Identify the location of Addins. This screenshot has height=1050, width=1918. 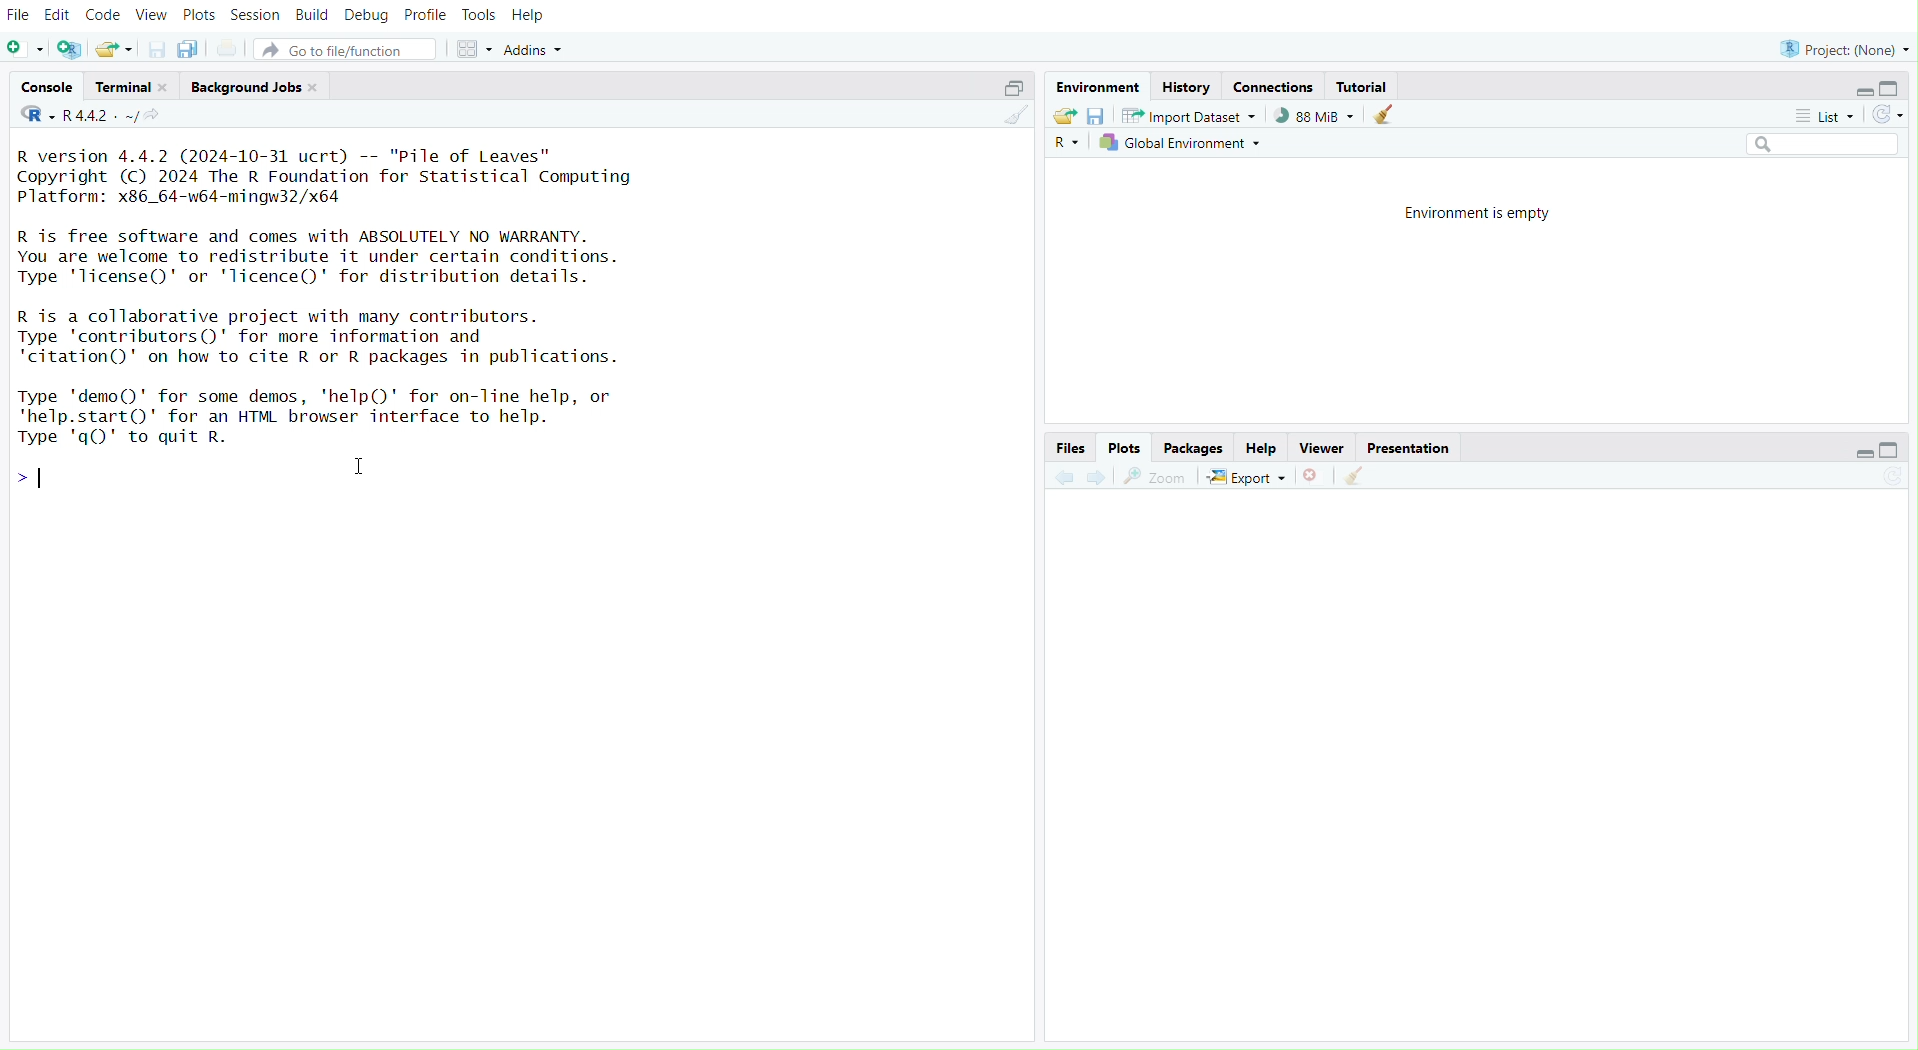
(542, 48).